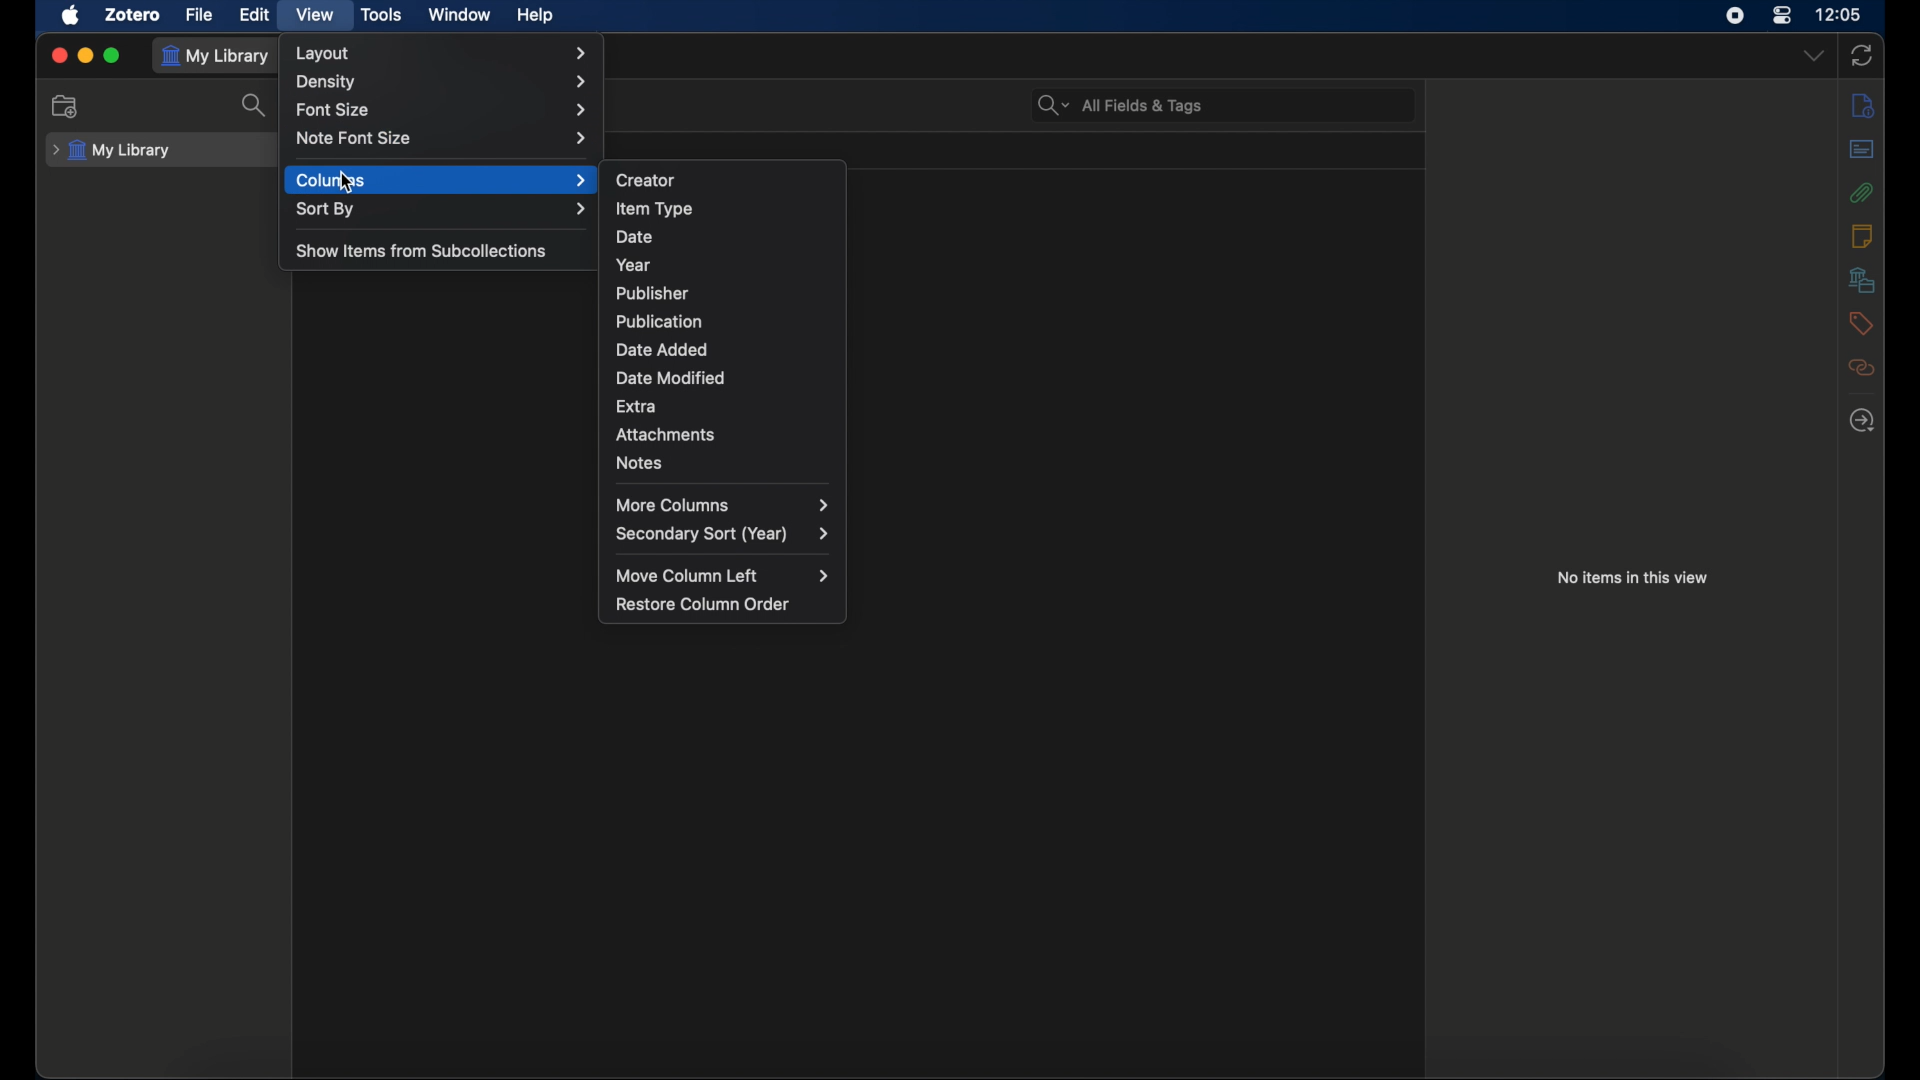  Describe the element at coordinates (114, 56) in the screenshot. I see `maximize` at that location.